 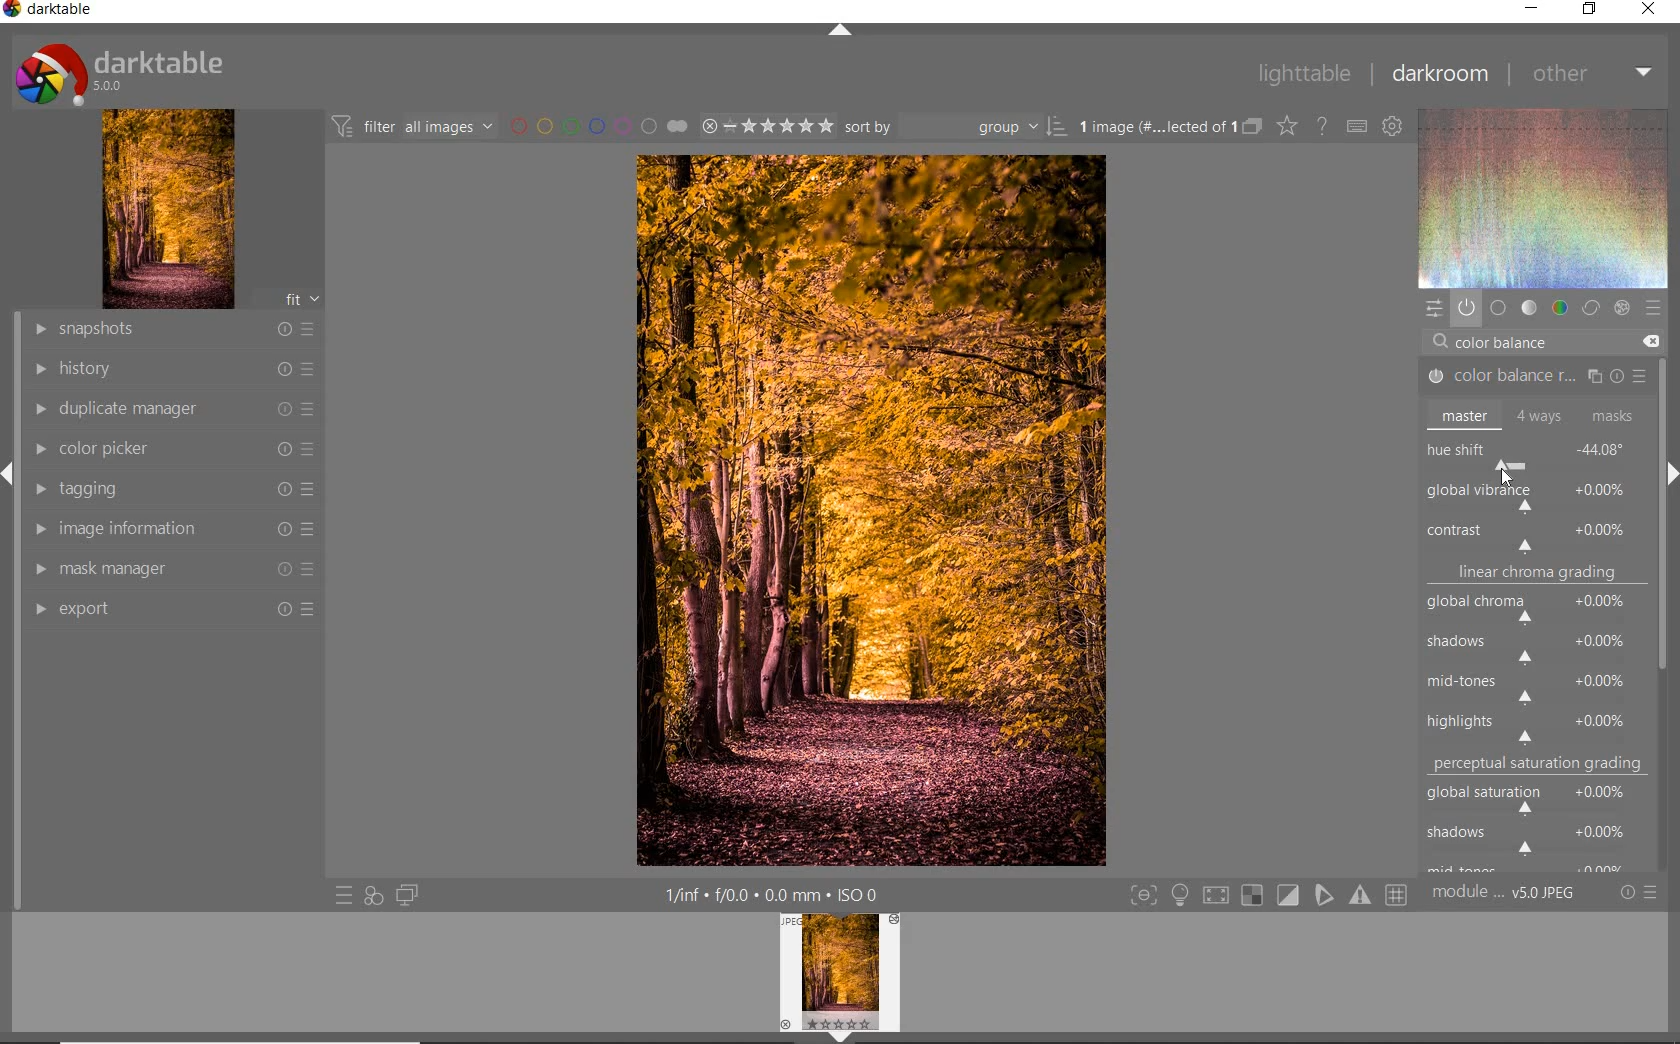 What do you see at coordinates (1637, 893) in the screenshot?
I see `reset or preset & preference` at bounding box center [1637, 893].